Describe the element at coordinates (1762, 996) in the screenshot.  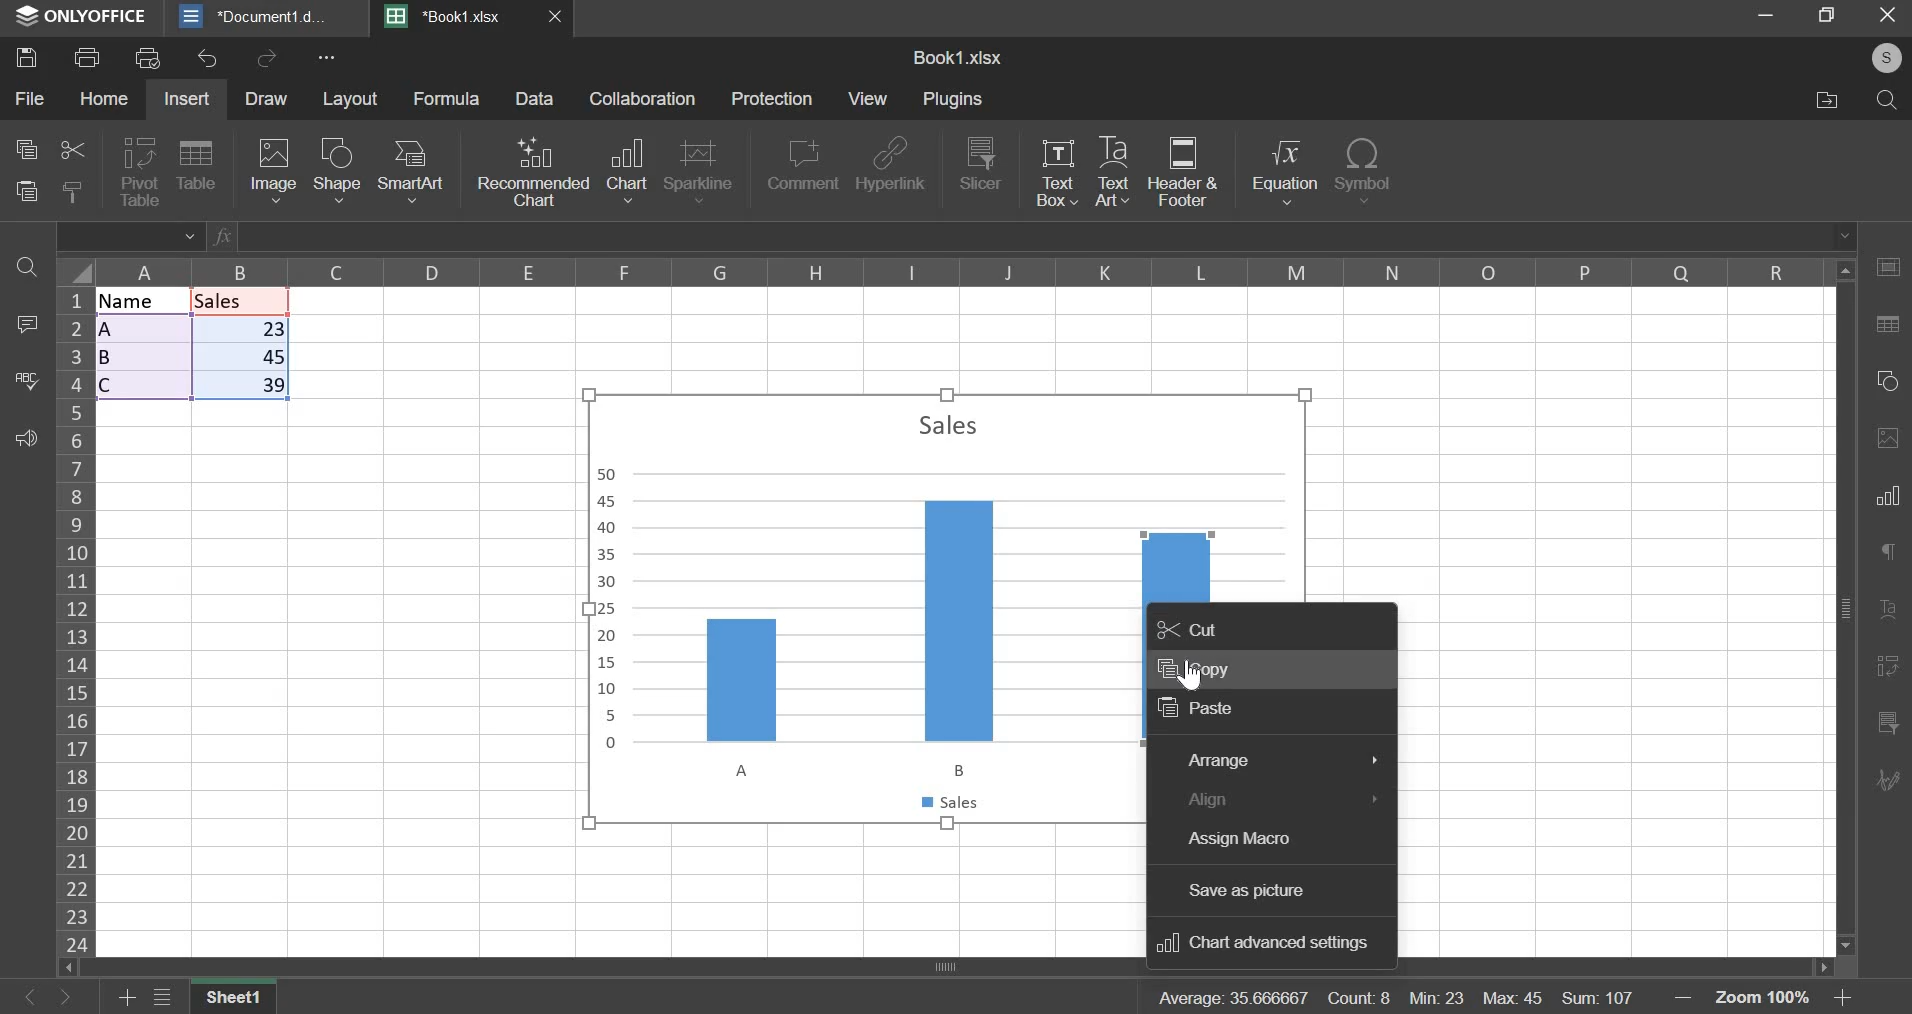
I see `zoom` at that location.